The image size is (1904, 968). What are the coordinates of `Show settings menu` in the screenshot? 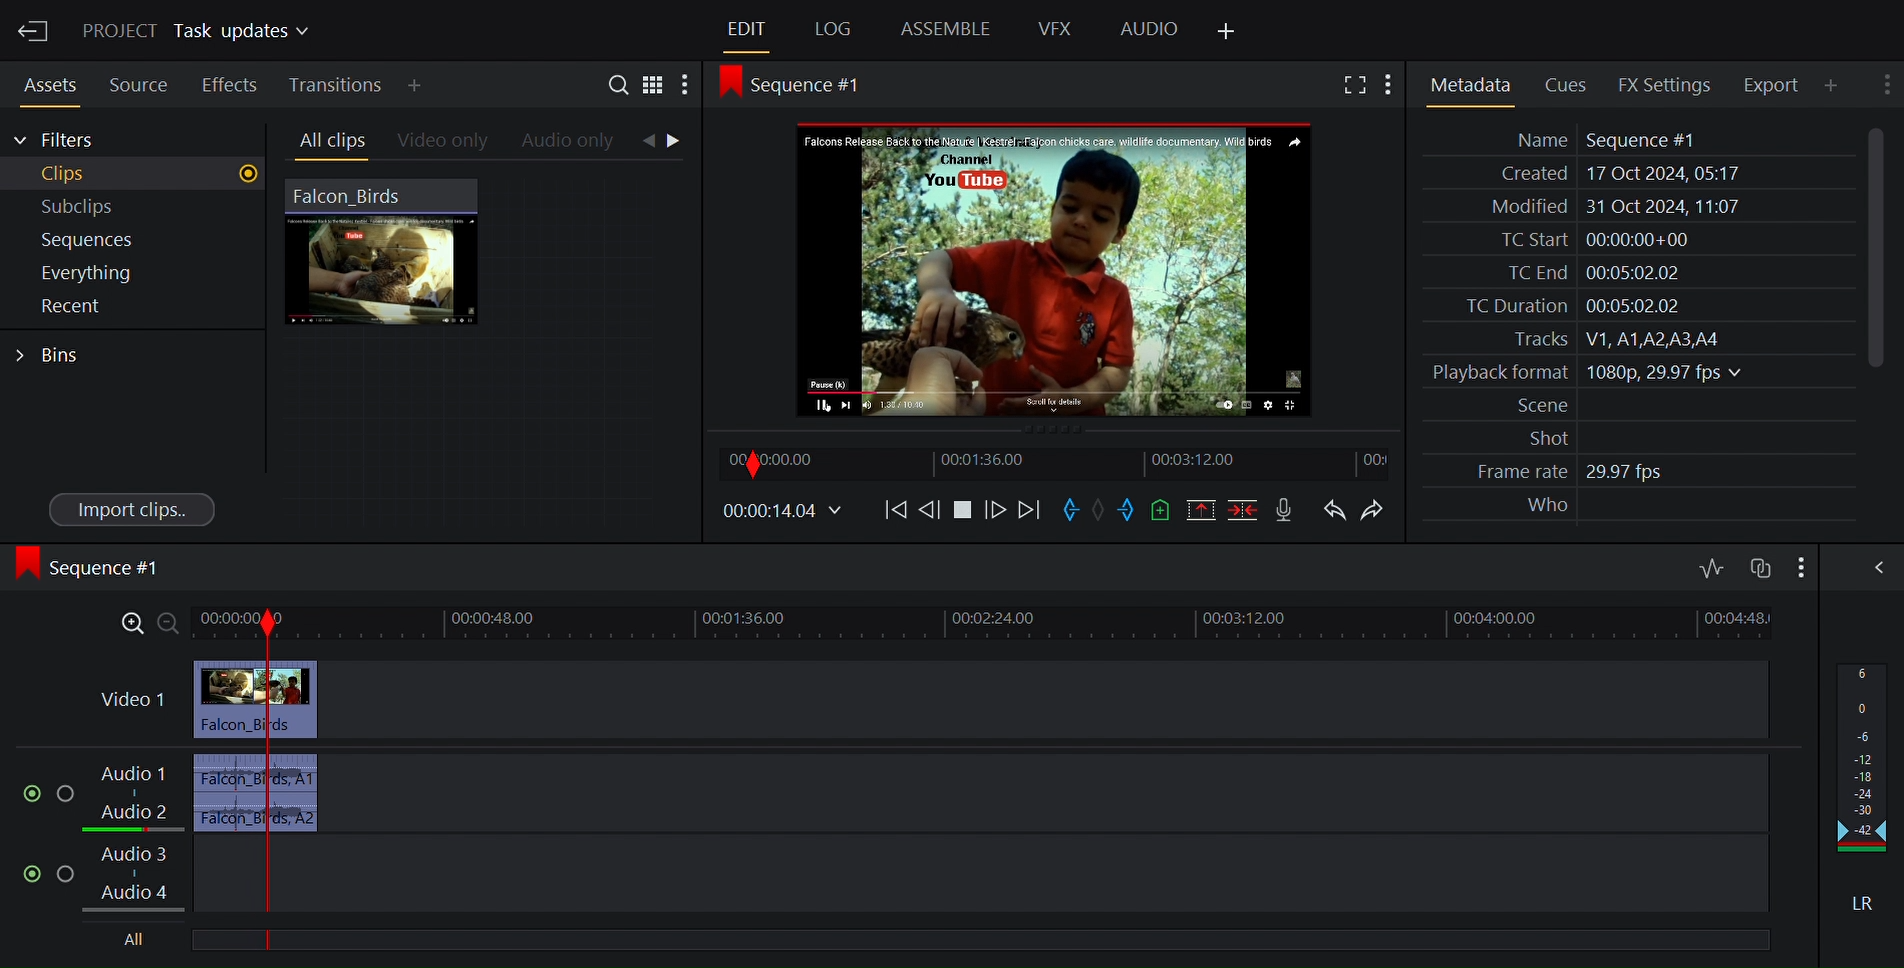 It's located at (1392, 84).